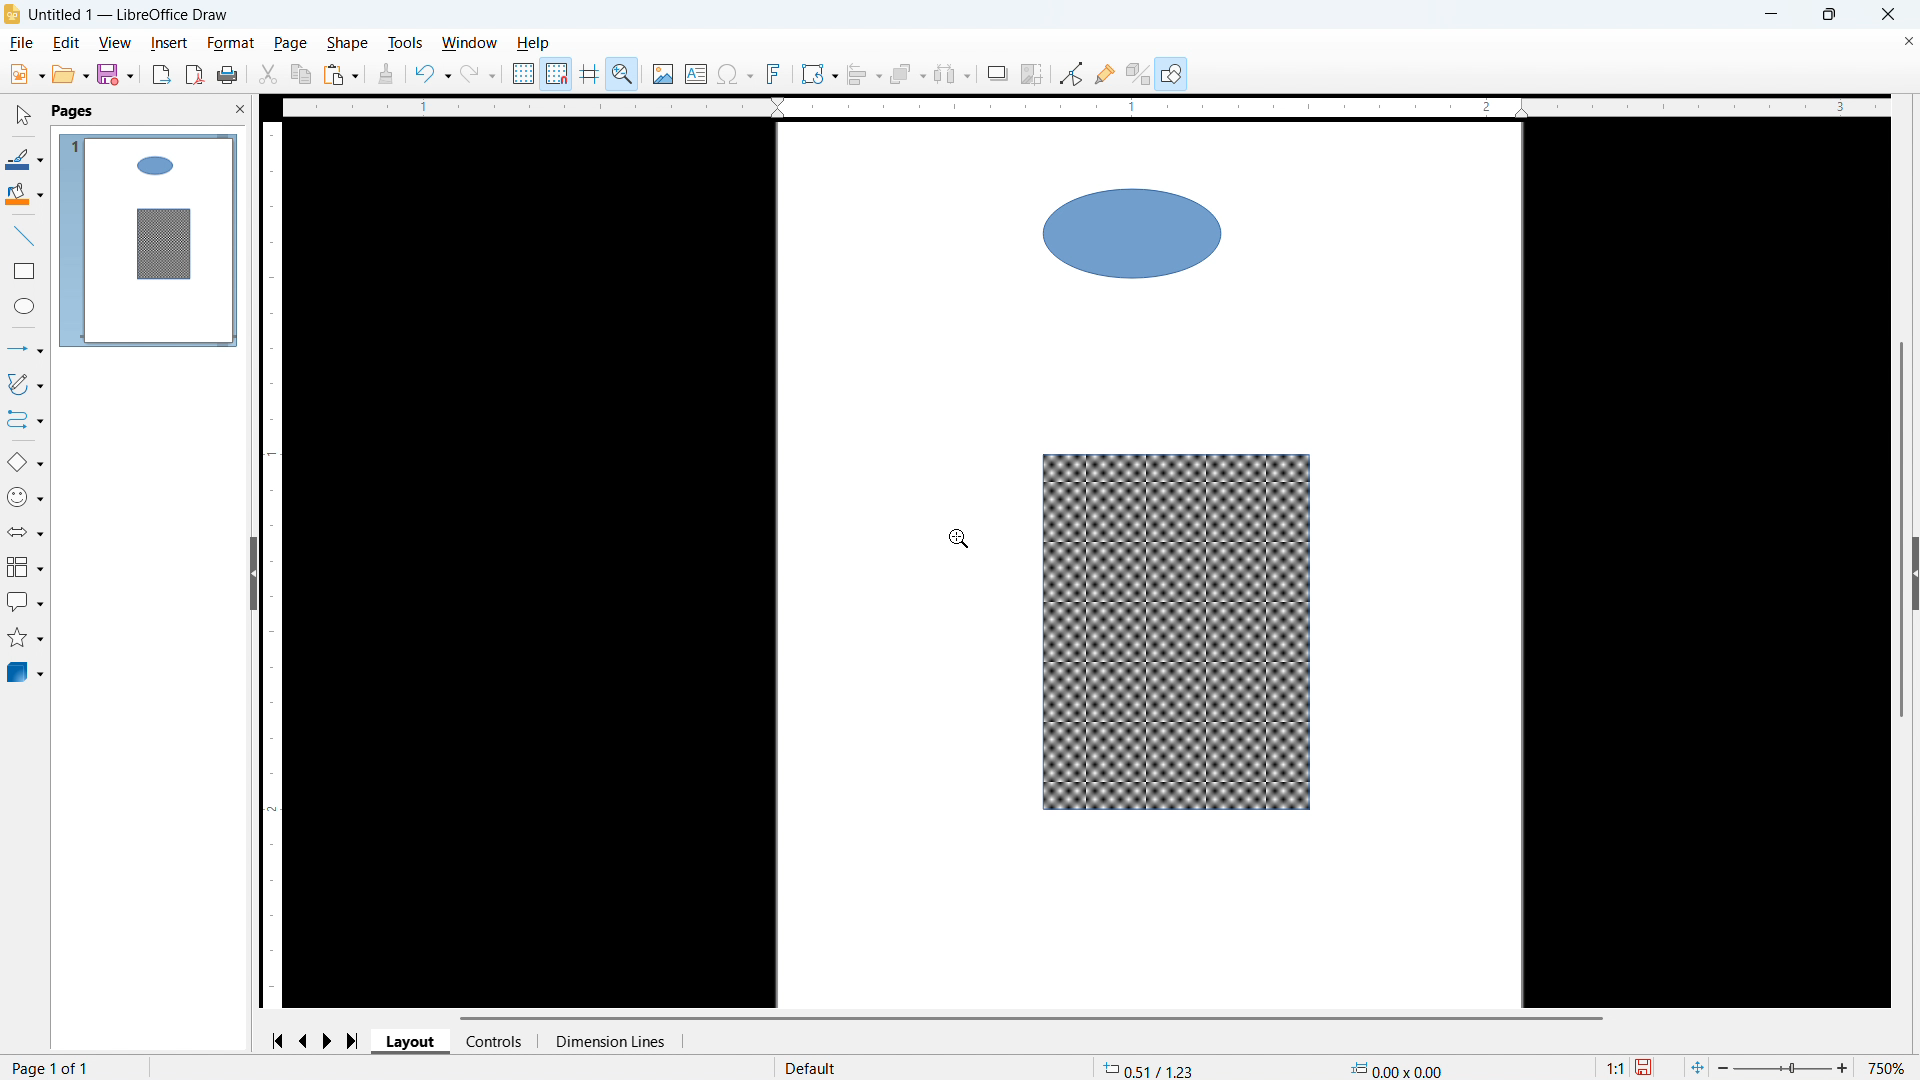 This screenshot has height=1080, width=1920. What do you see at coordinates (1785, 1069) in the screenshot?
I see `Zoom slider ` at bounding box center [1785, 1069].